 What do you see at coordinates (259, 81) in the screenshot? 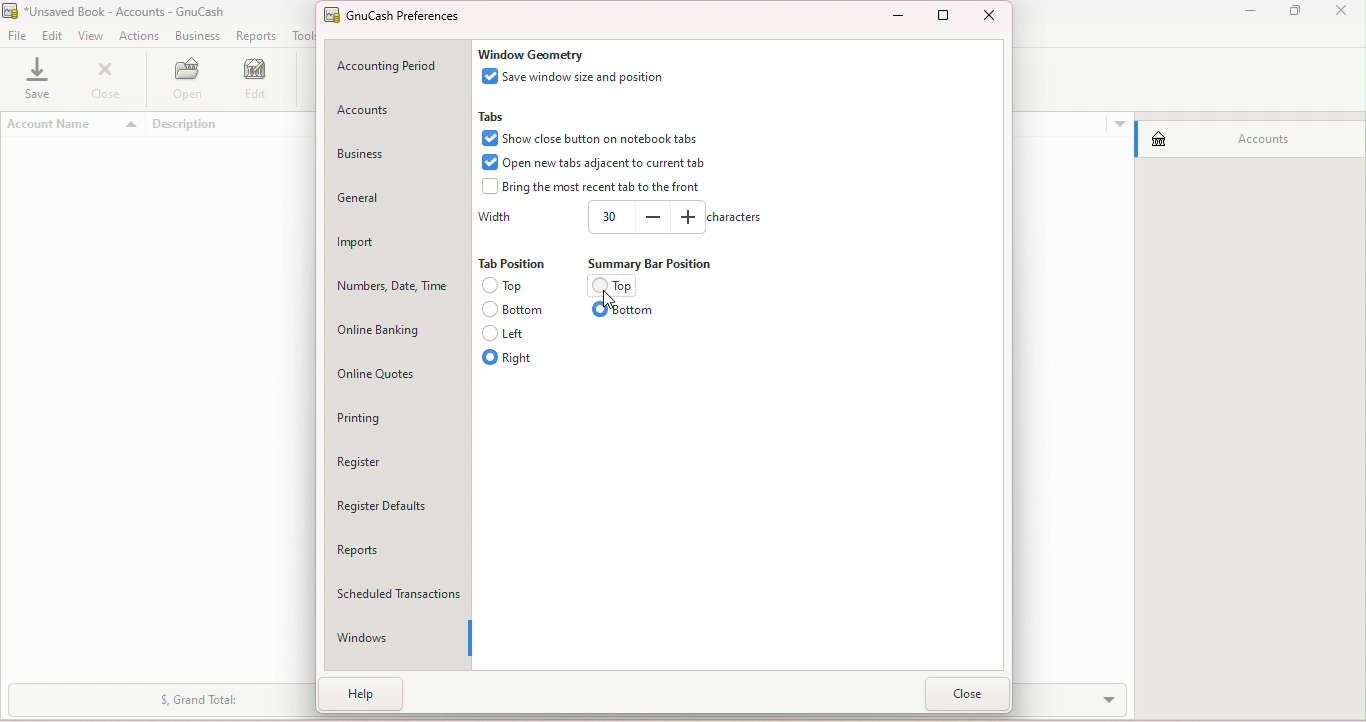
I see `Edit` at bounding box center [259, 81].